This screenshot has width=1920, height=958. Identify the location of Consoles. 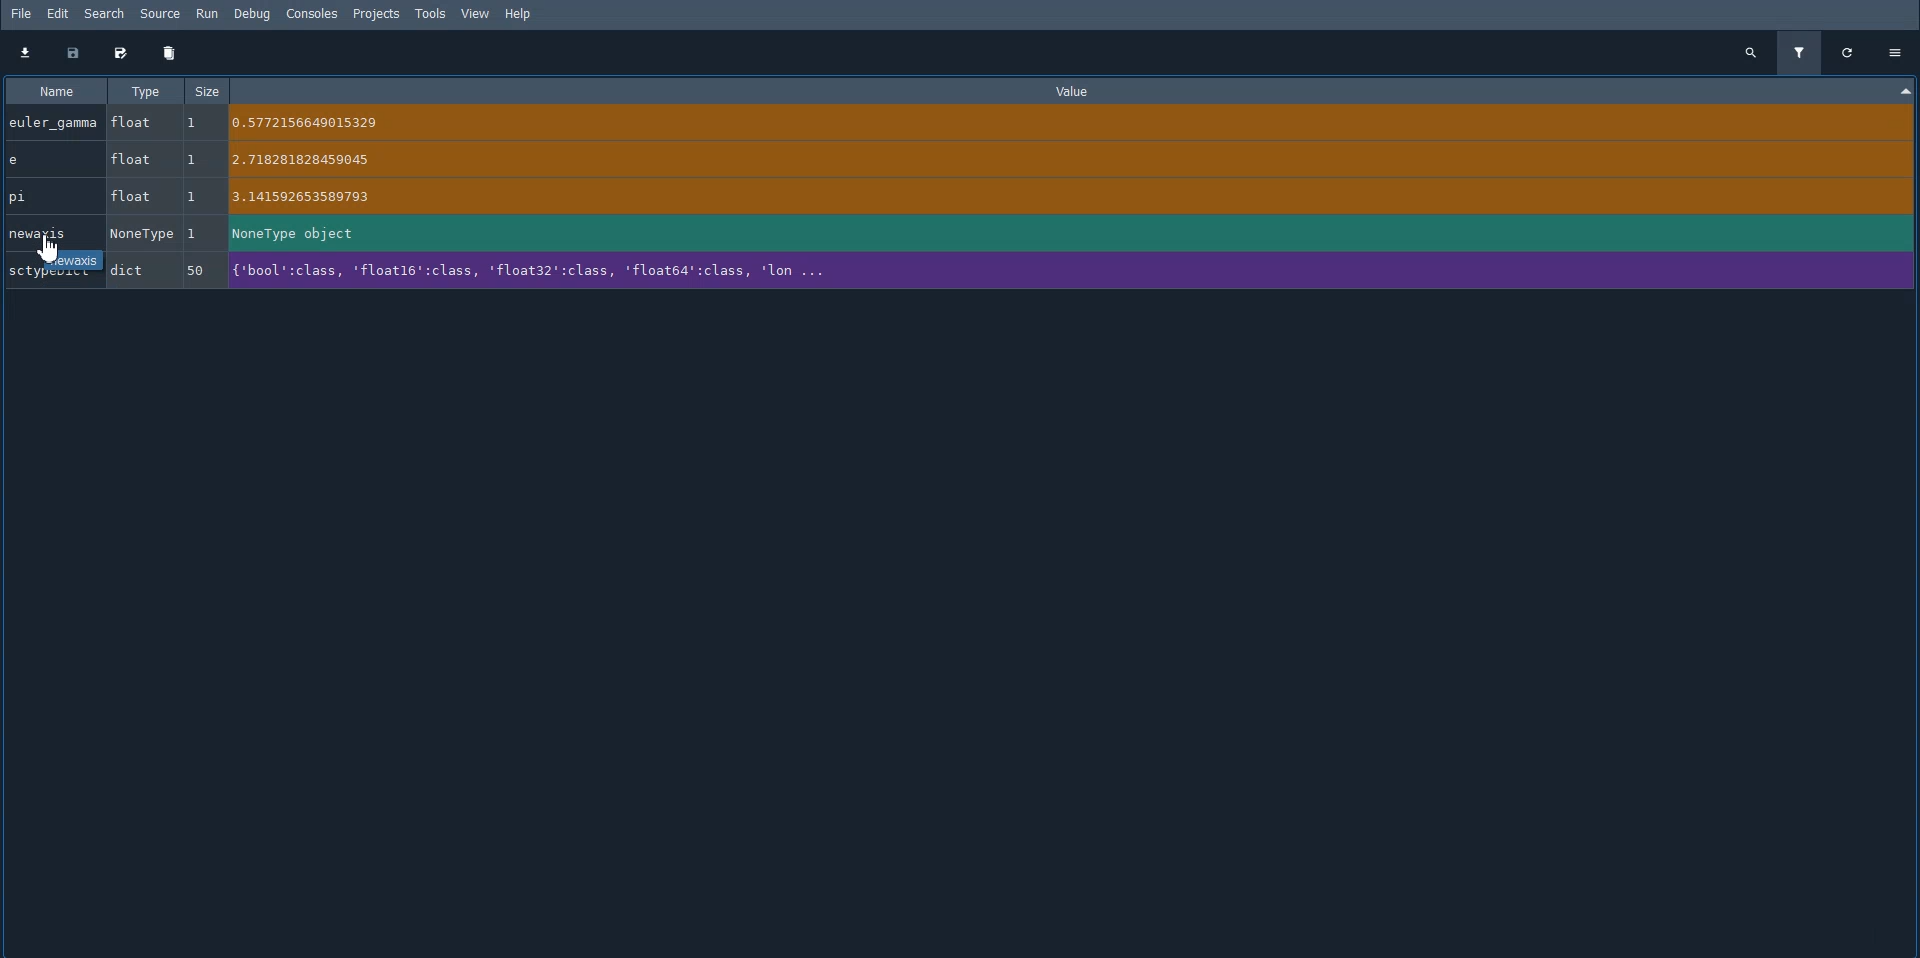
(311, 14).